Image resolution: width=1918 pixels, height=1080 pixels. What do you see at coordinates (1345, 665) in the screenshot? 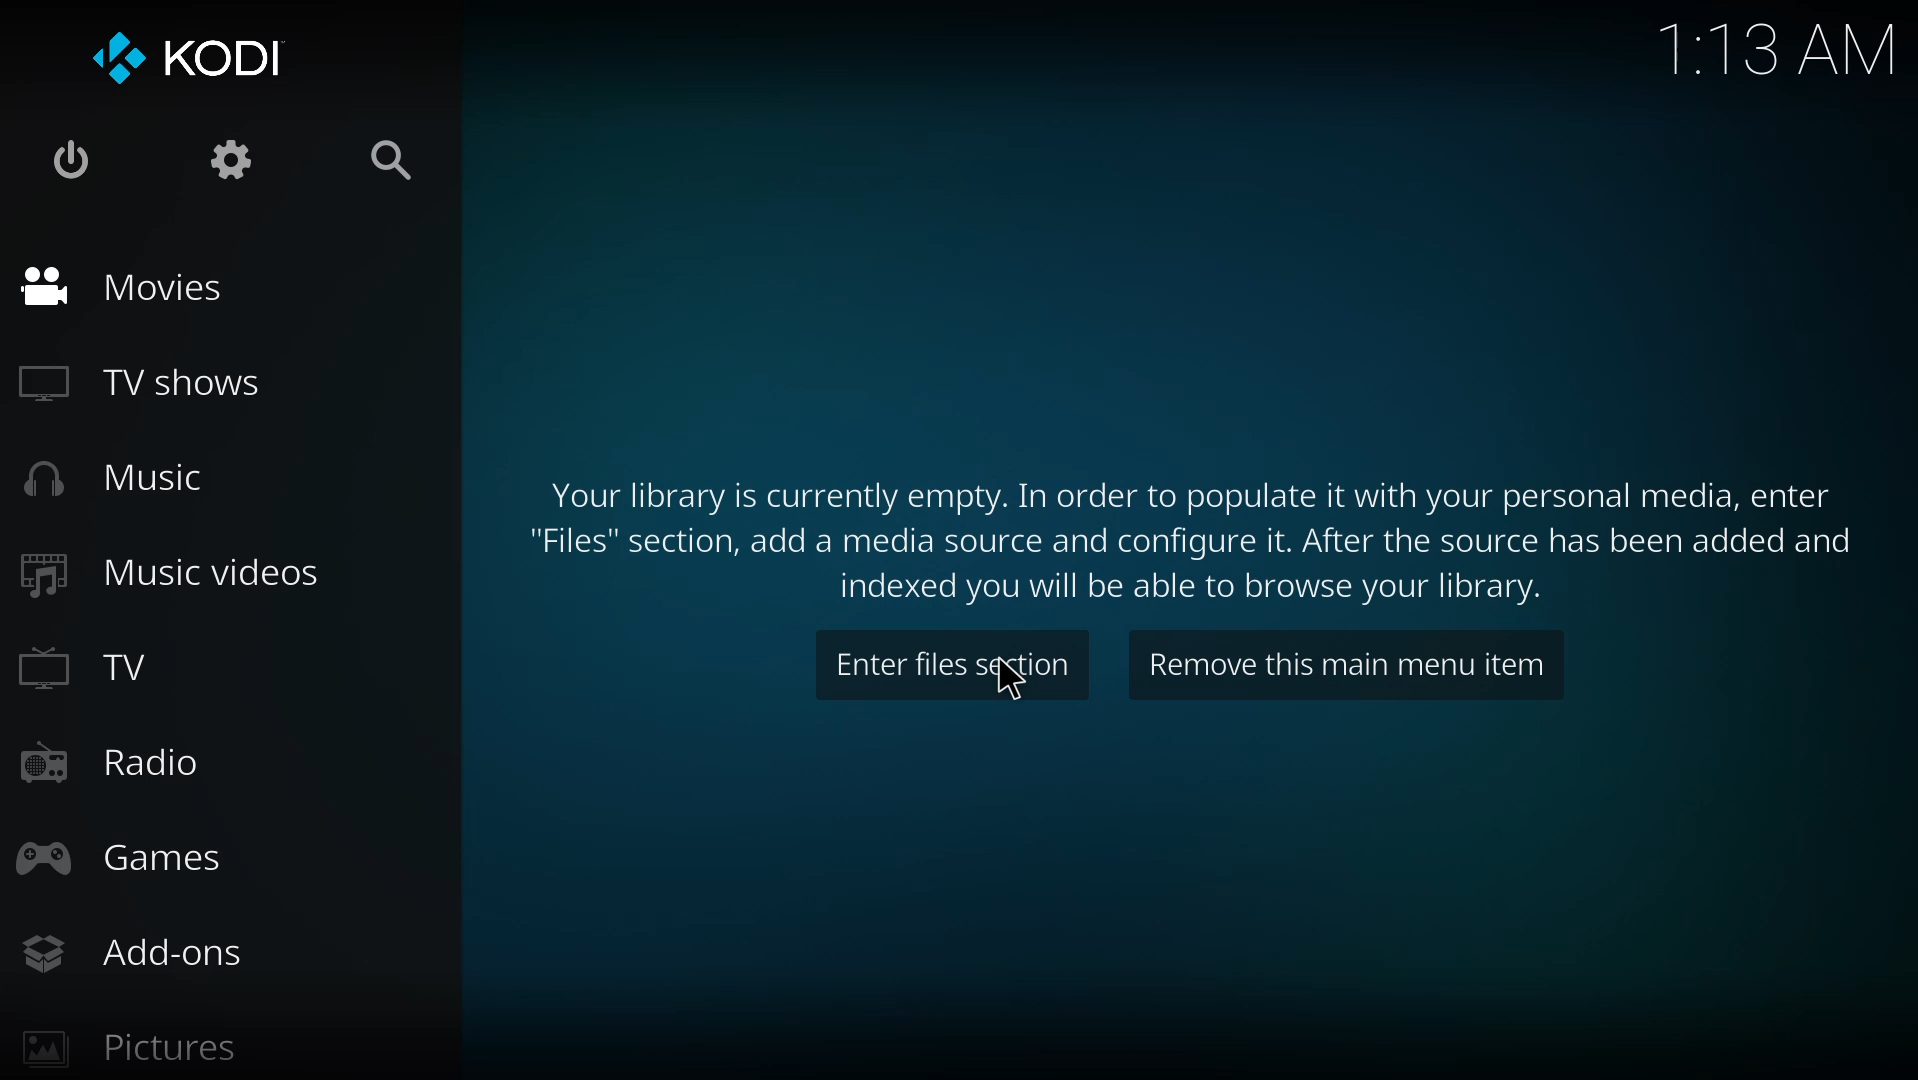
I see `remove this main menu item` at bounding box center [1345, 665].